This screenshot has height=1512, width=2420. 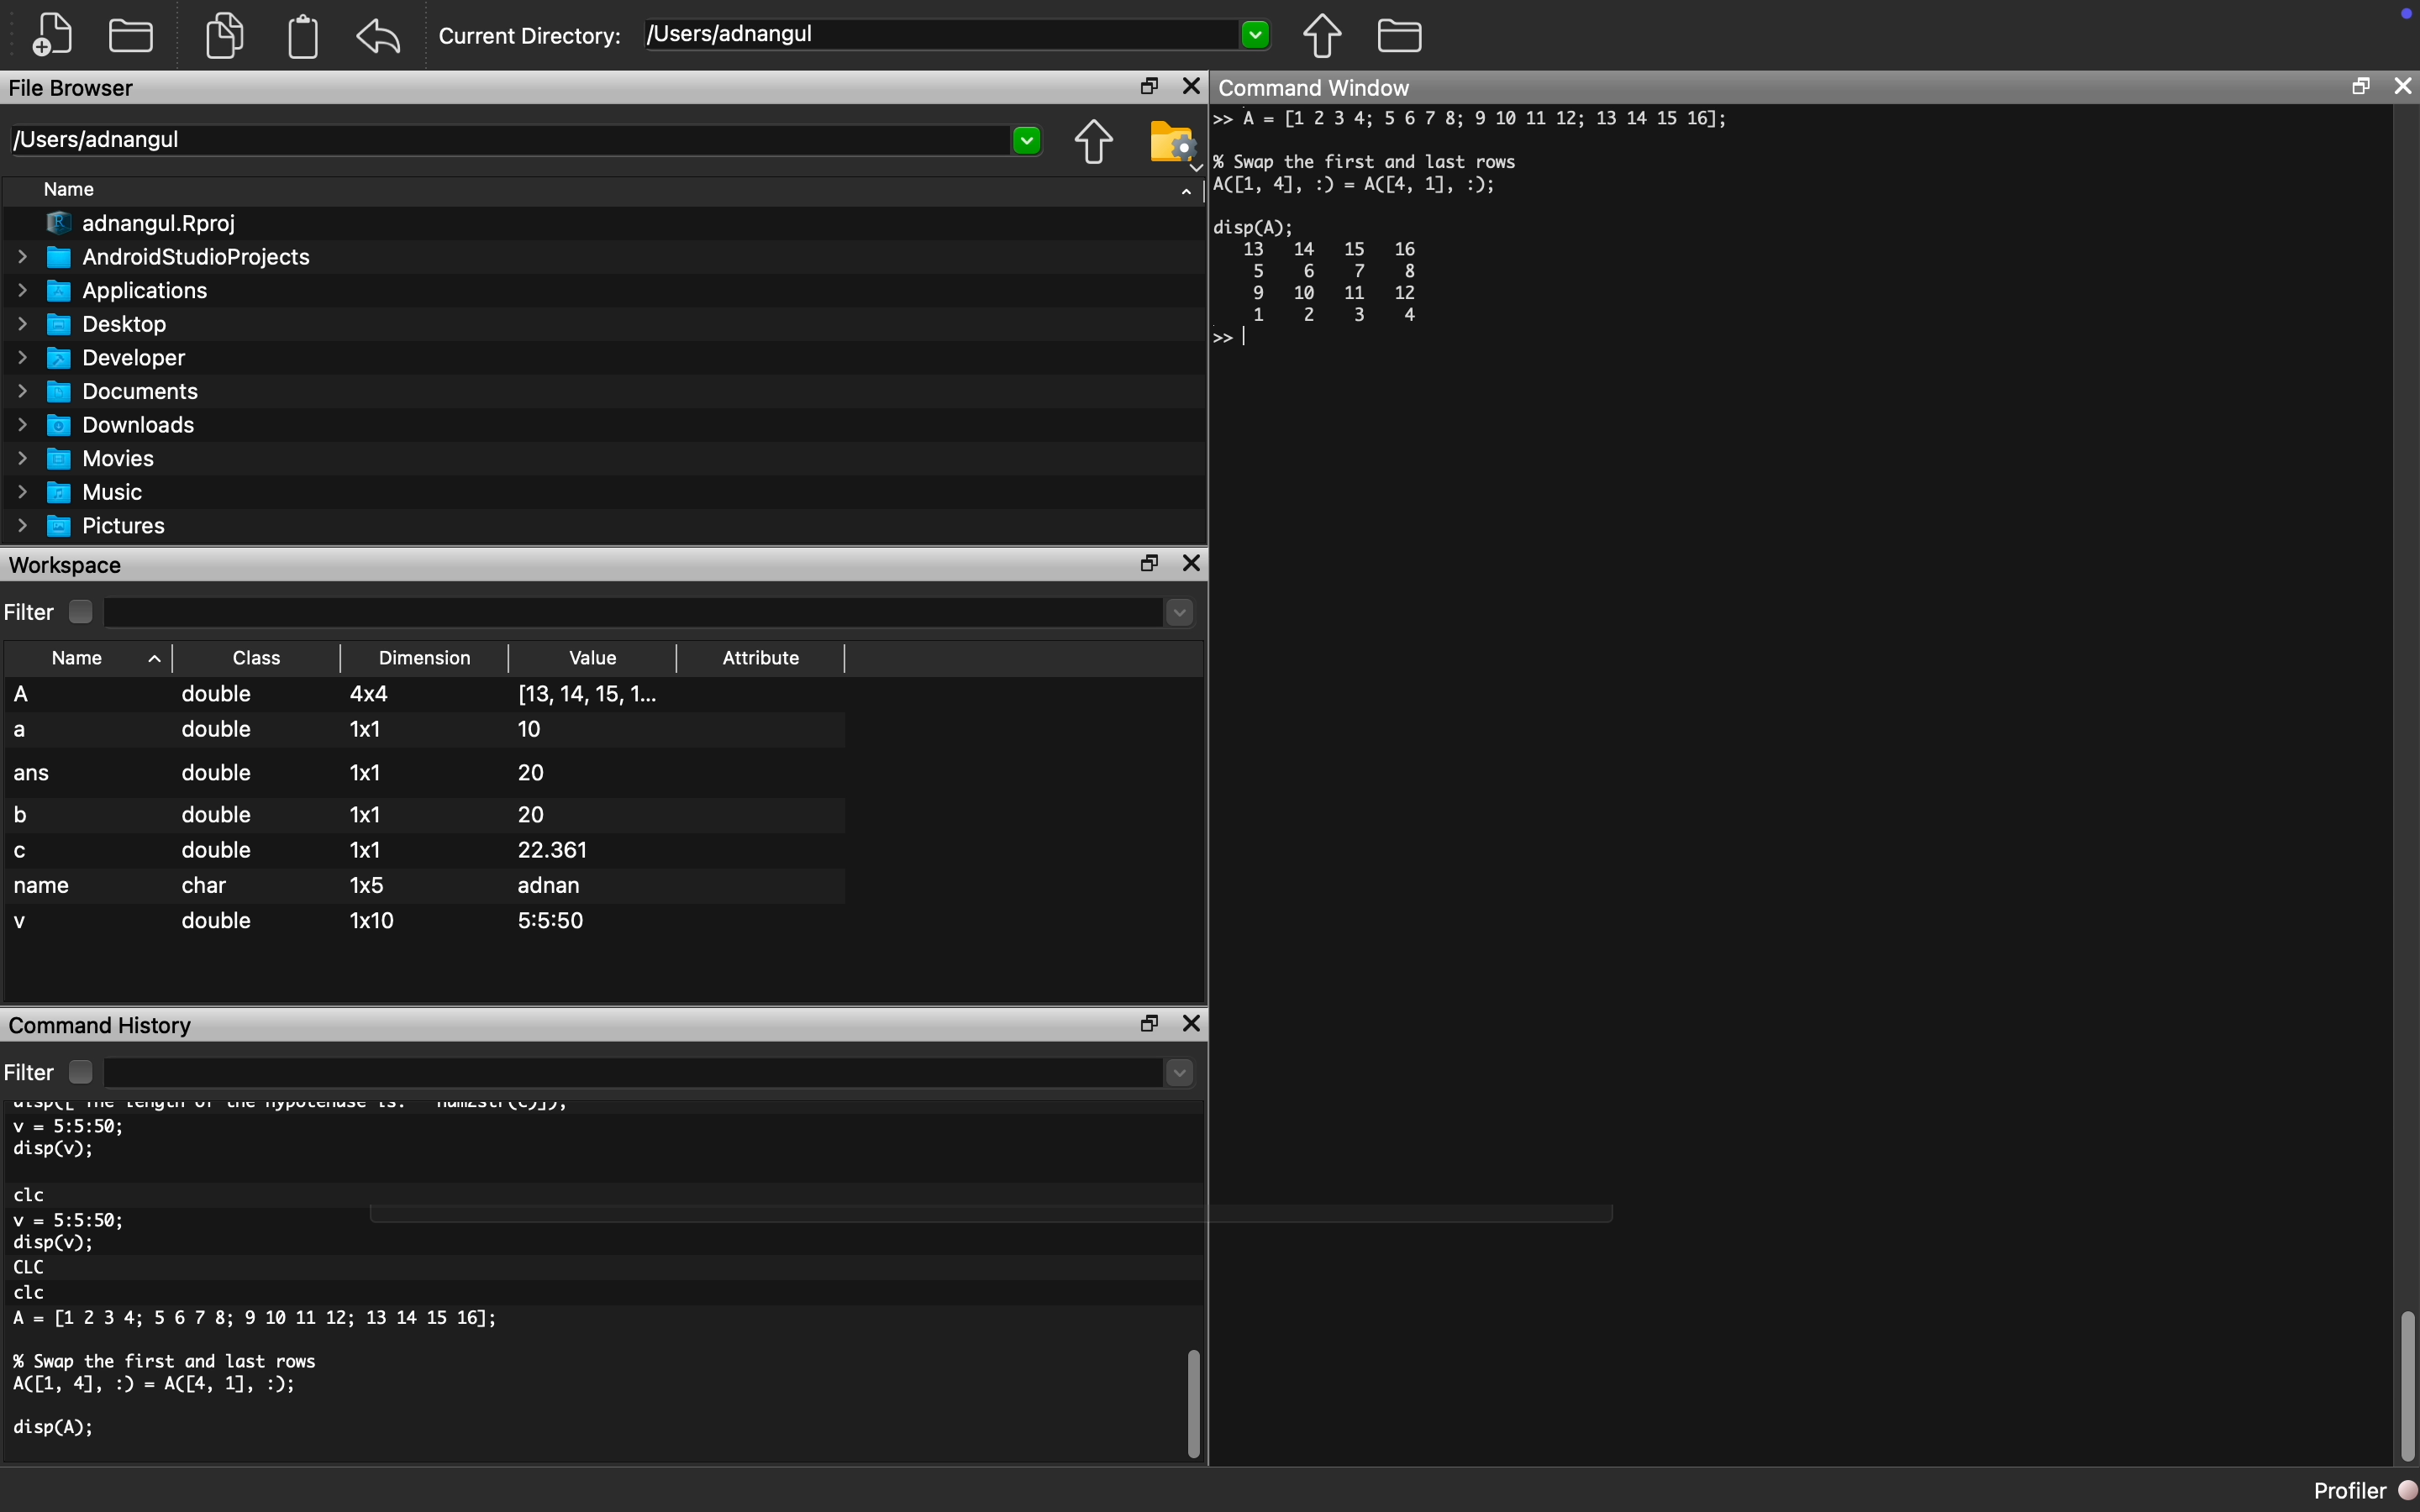 What do you see at coordinates (54, 33) in the screenshot?
I see `New script` at bounding box center [54, 33].